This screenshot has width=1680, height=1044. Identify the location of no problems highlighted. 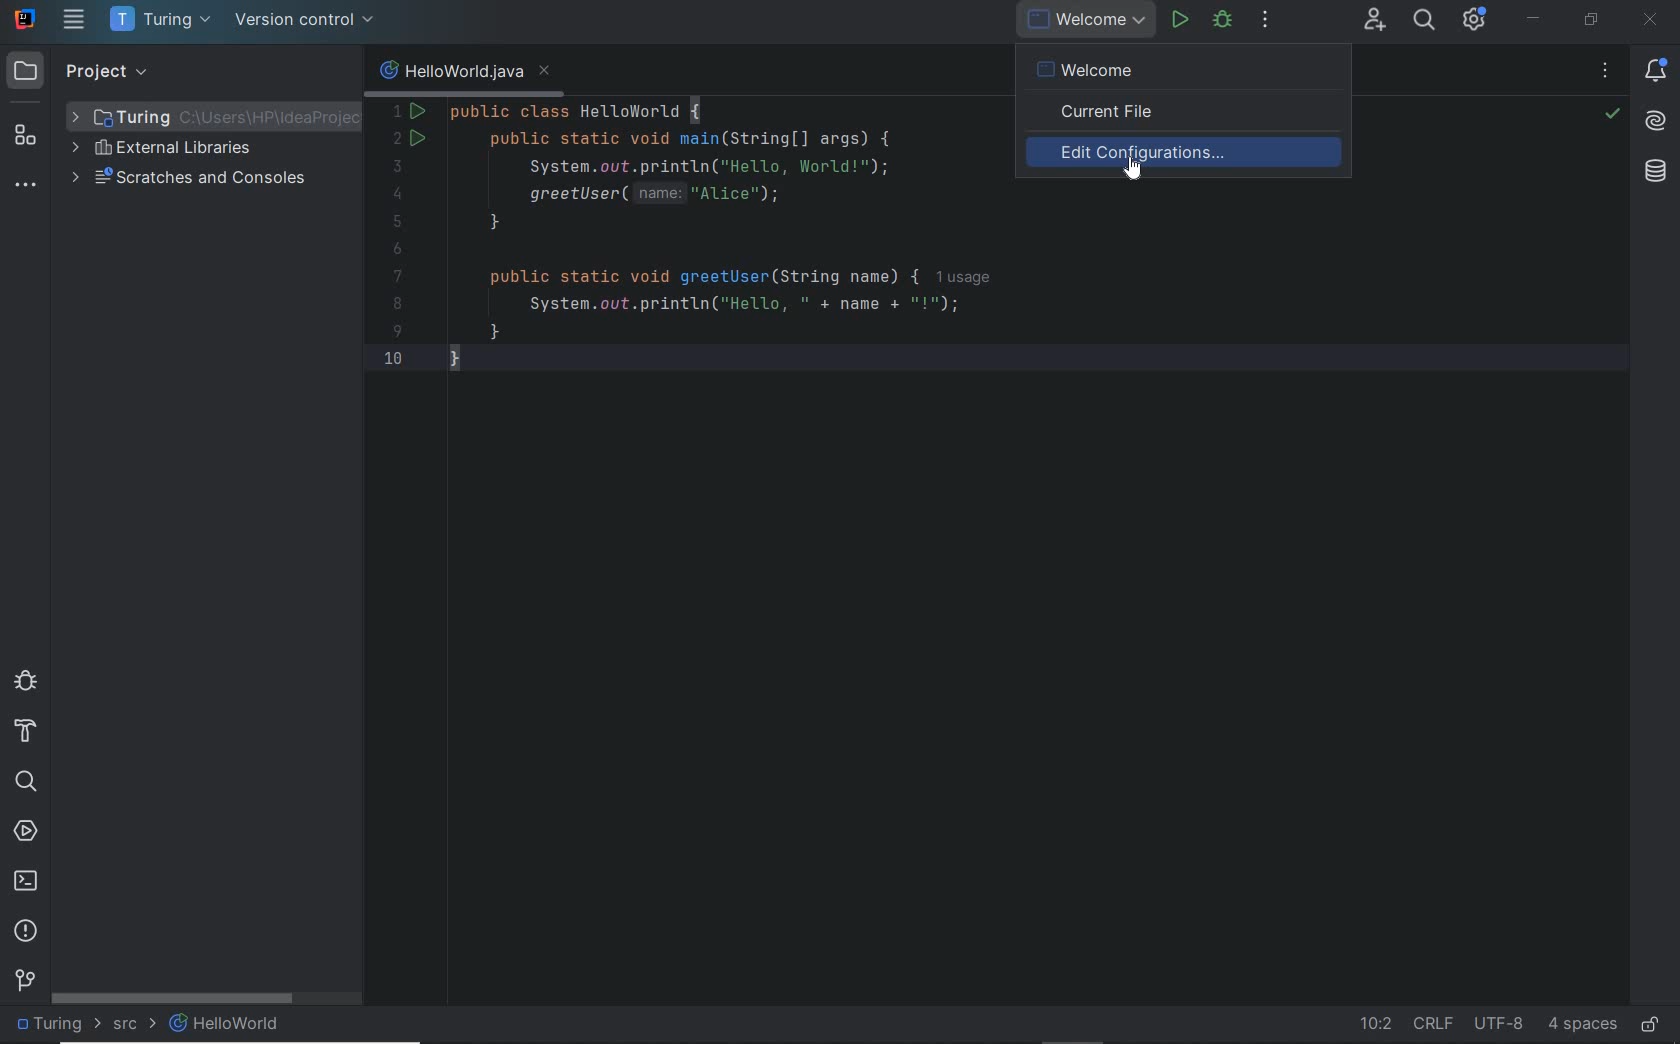
(1612, 114).